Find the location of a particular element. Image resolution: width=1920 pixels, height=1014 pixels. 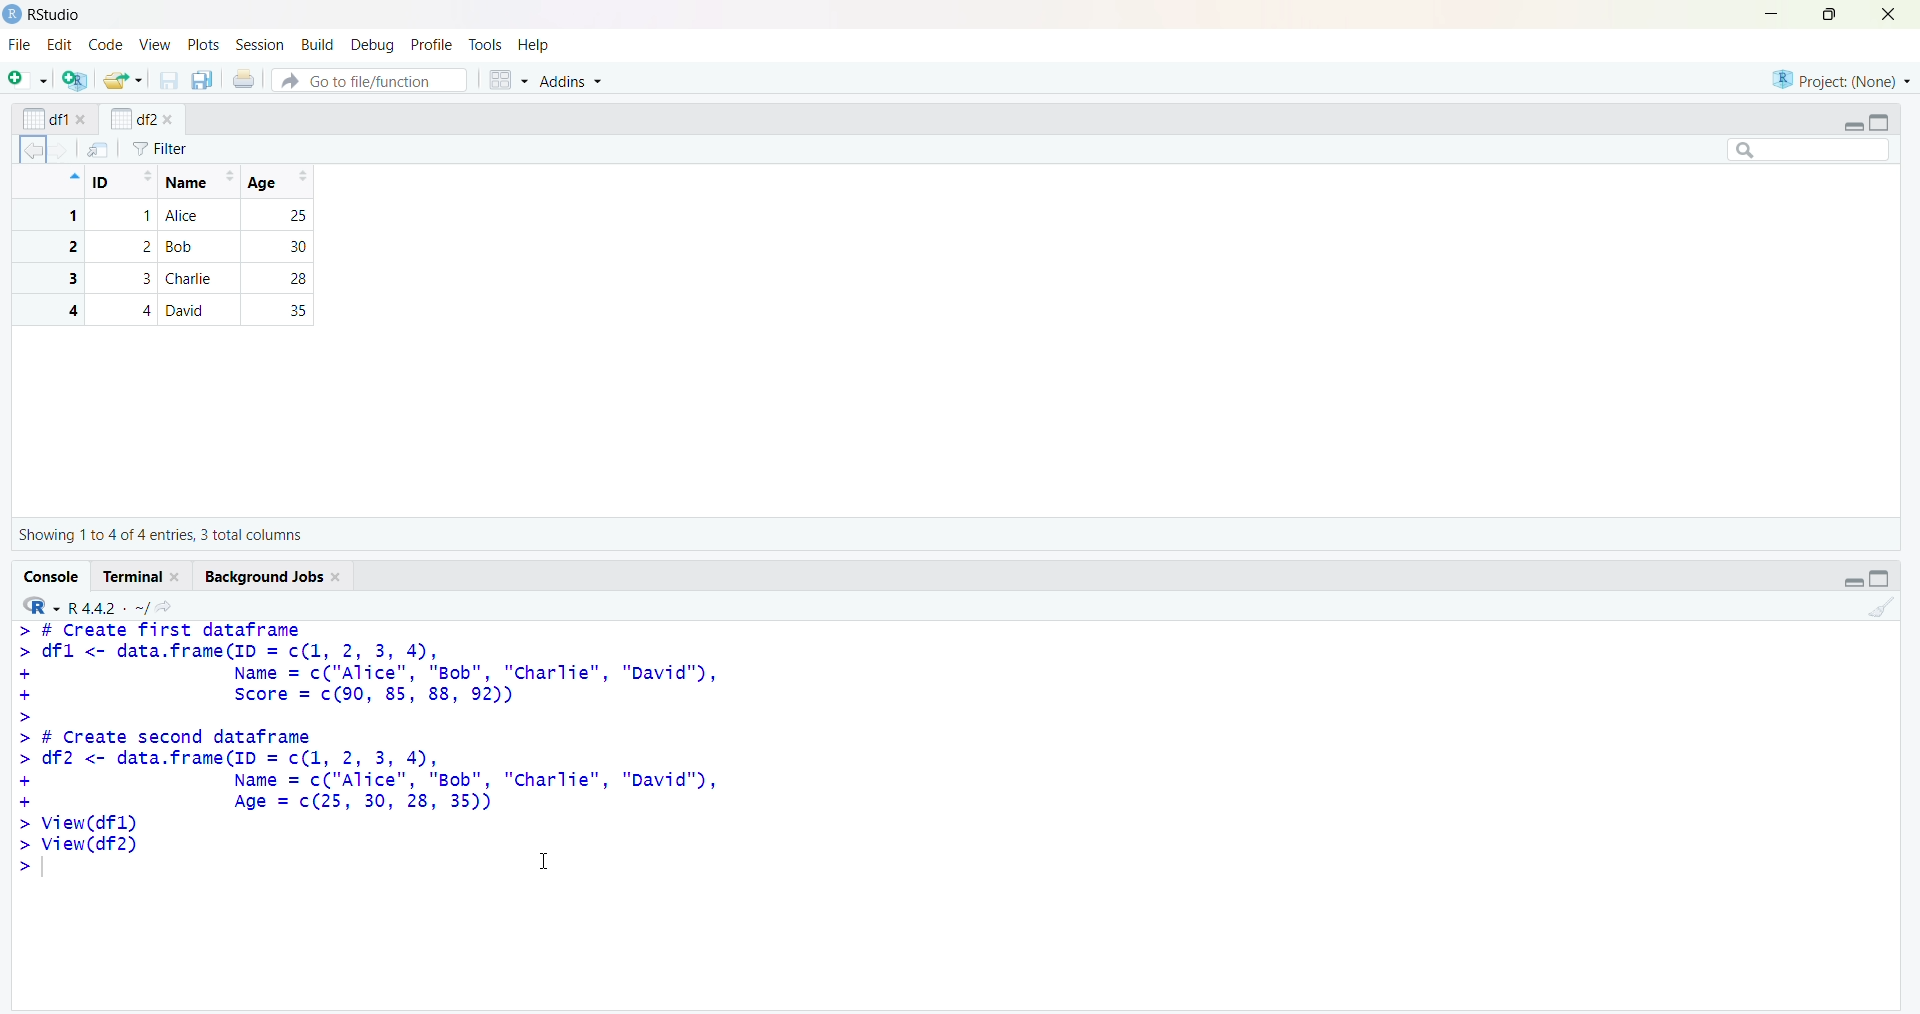

build is located at coordinates (320, 46).